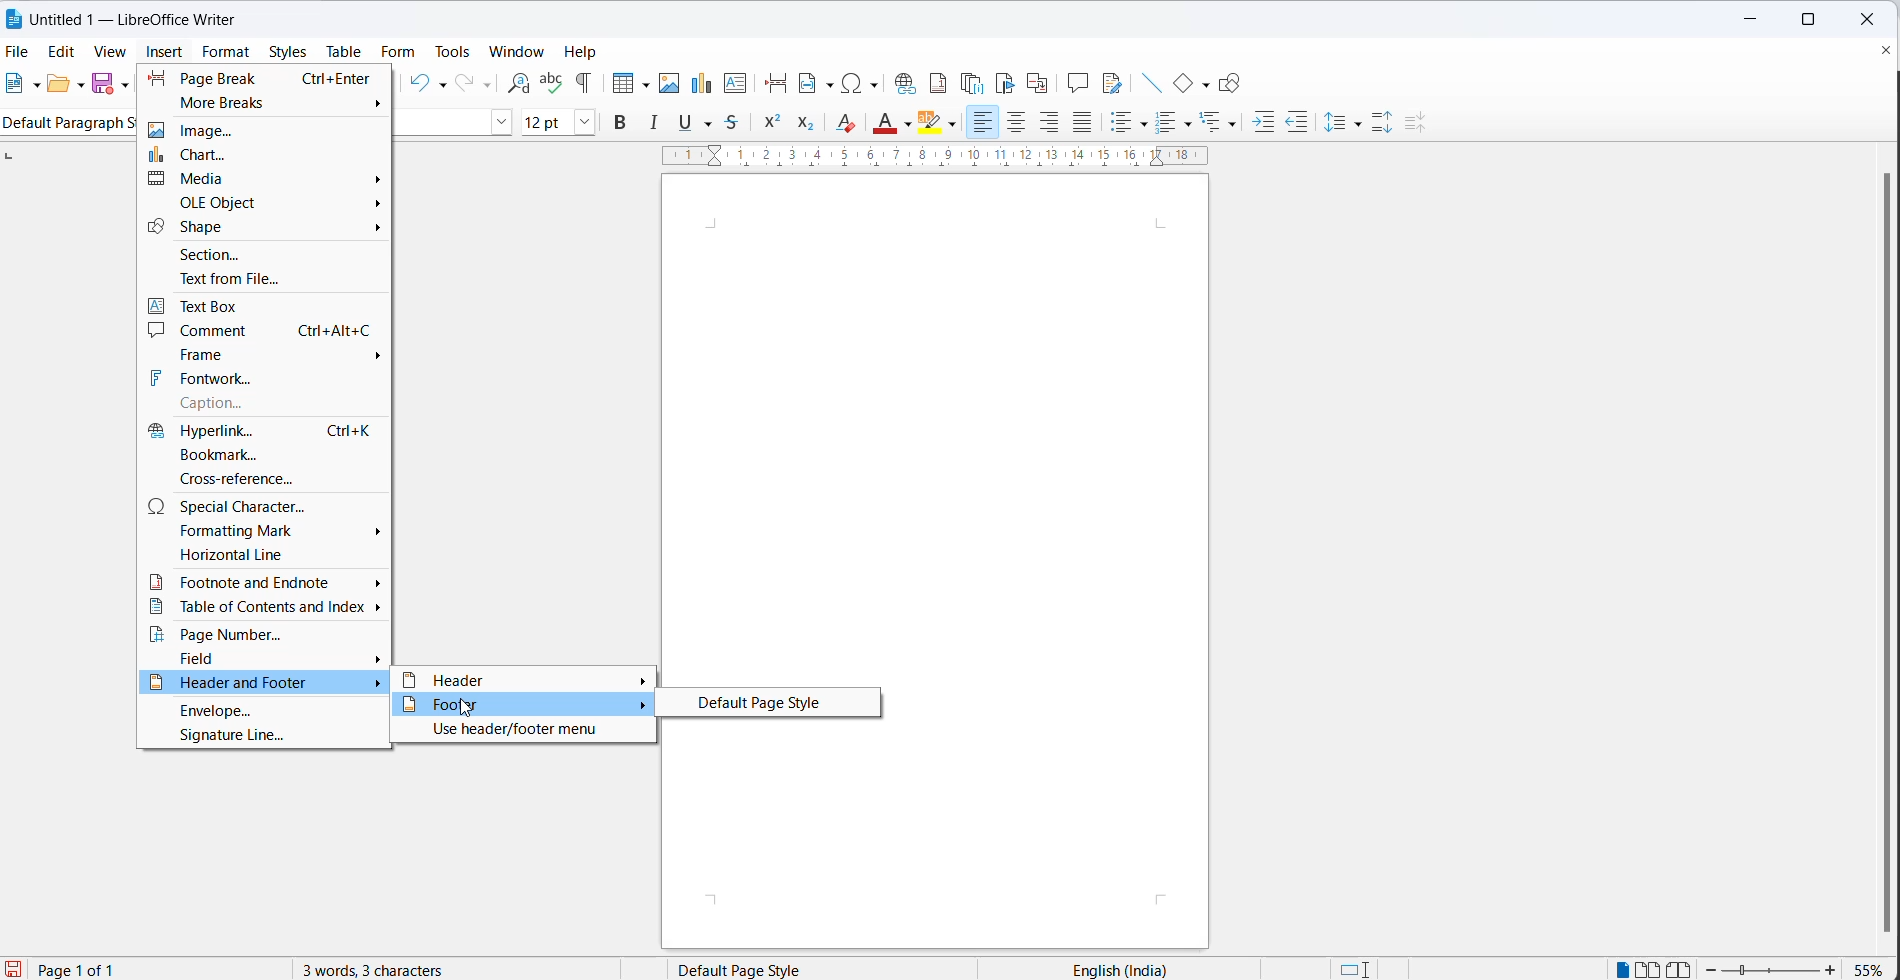  Describe the element at coordinates (1015, 124) in the screenshot. I see `text align center` at that location.